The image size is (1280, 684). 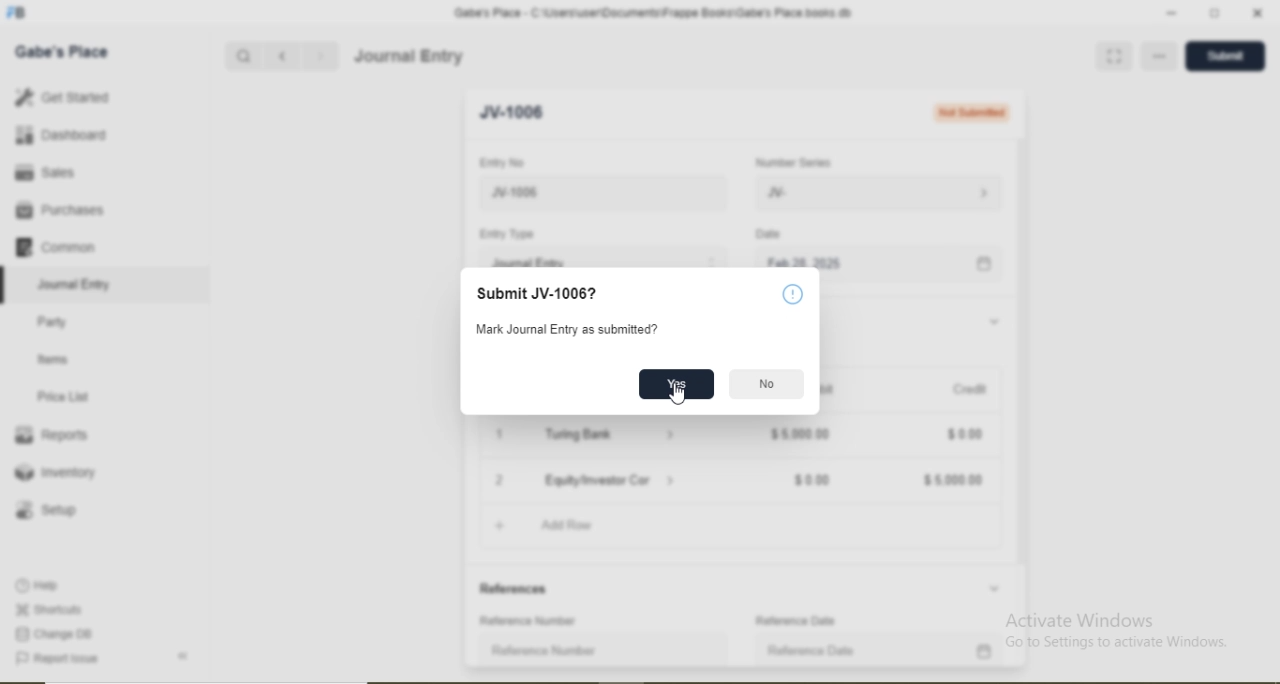 What do you see at coordinates (53, 324) in the screenshot?
I see `Party` at bounding box center [53, 324].